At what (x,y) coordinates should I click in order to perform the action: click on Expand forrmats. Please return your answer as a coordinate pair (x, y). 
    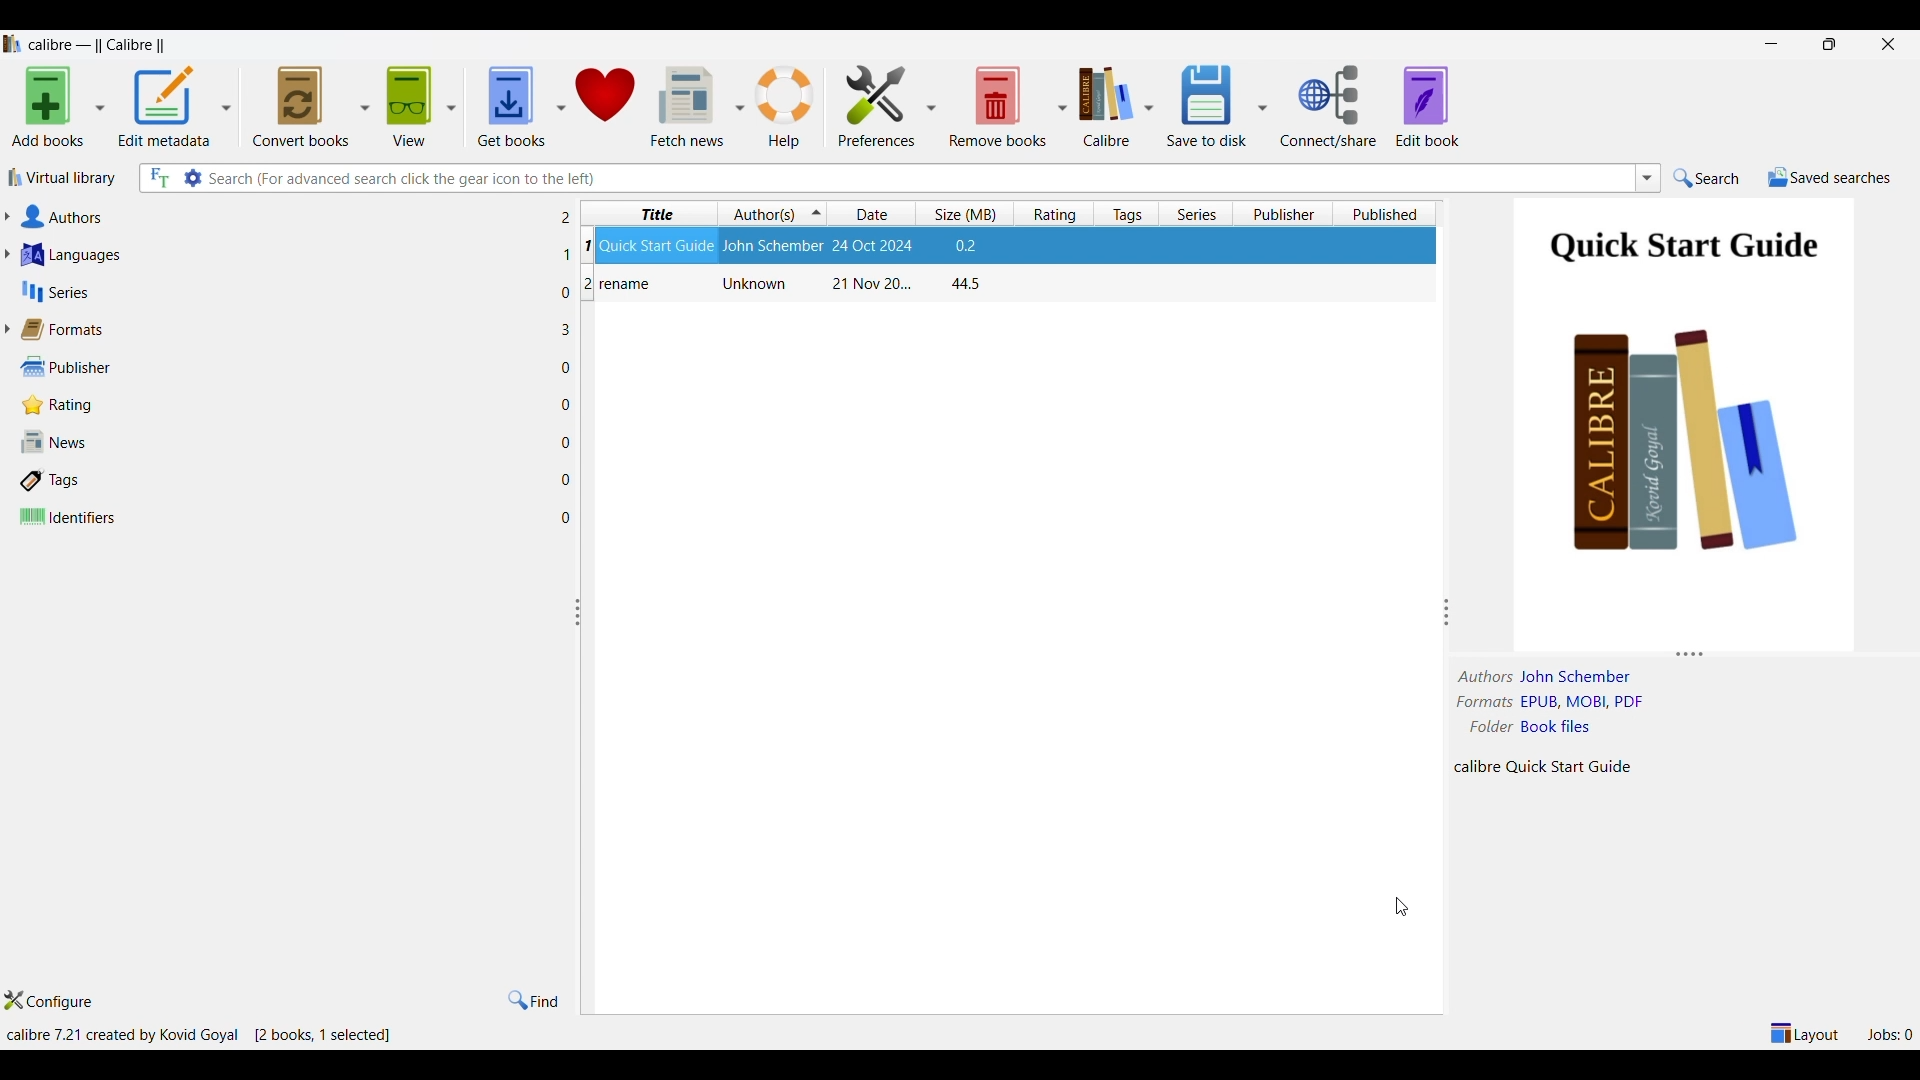
    Looking at the image, I should click on (6, 329).